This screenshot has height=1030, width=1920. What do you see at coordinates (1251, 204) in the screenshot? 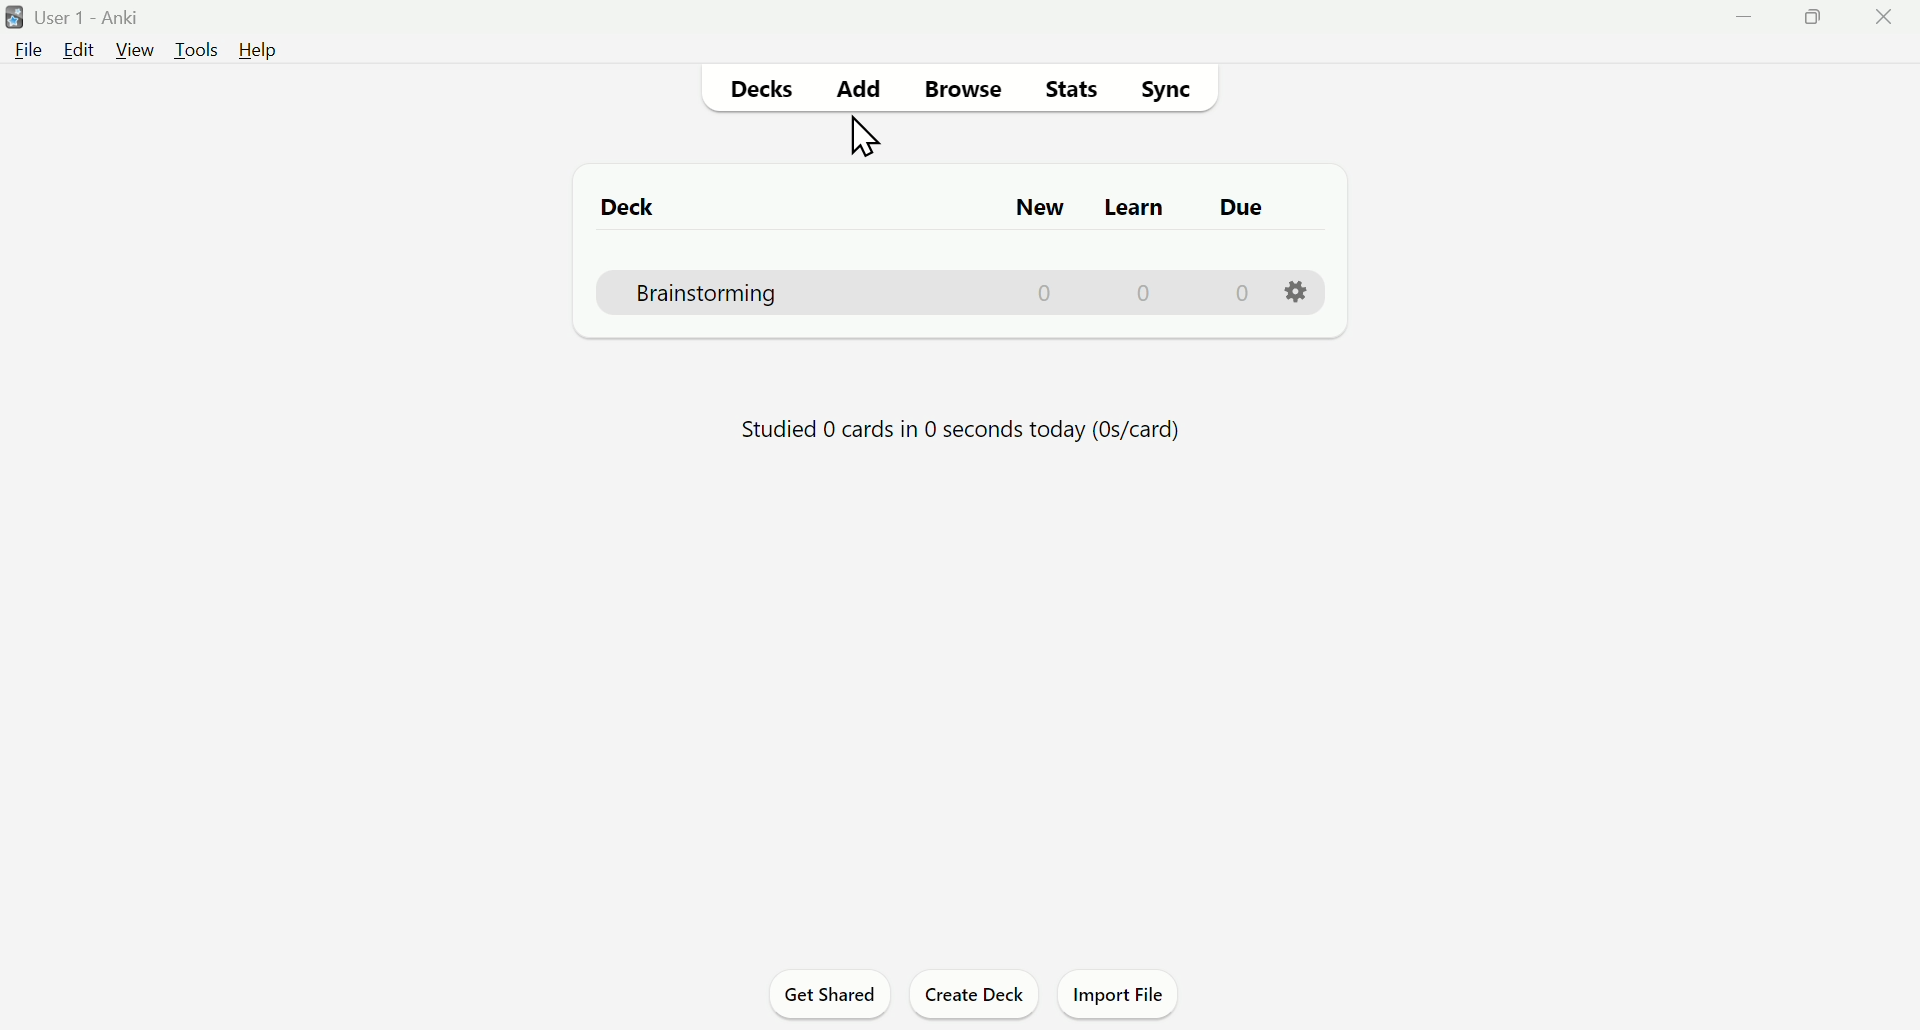
I see `Due` at bounding box center [1251, 204].